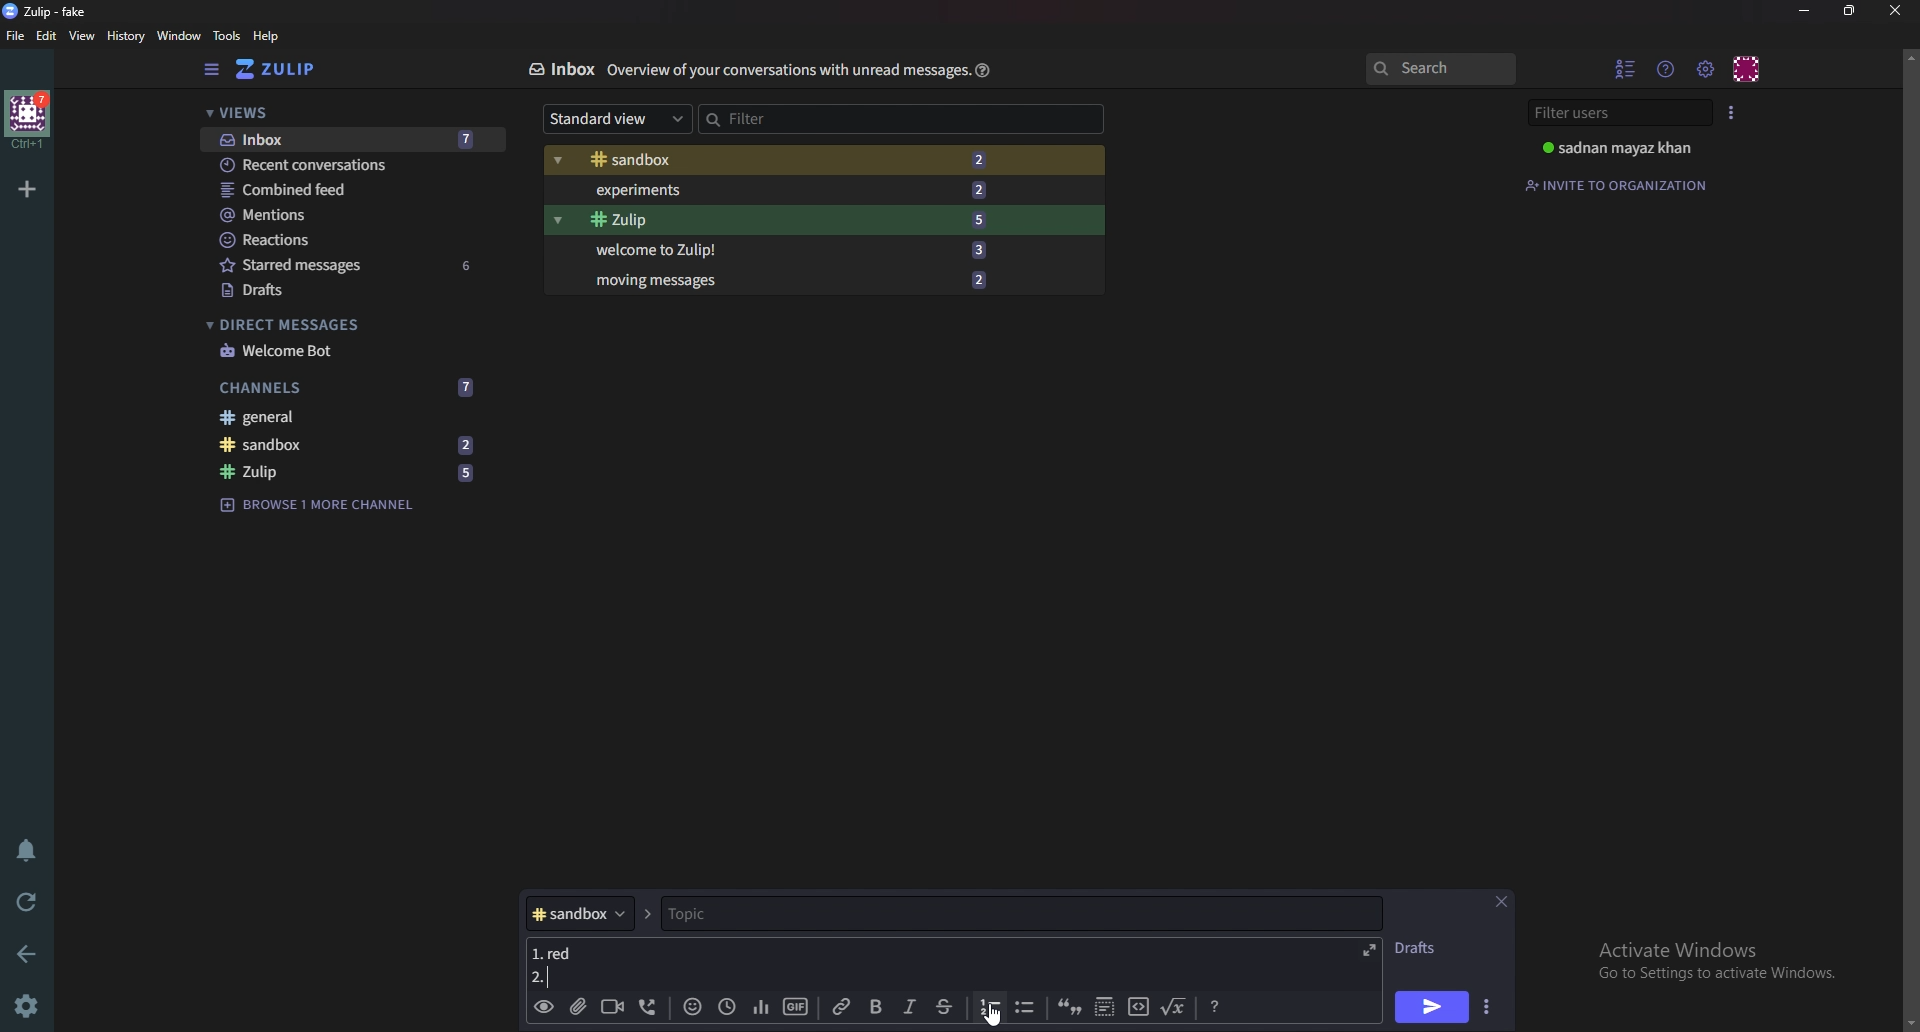 The height and width of the screenshot is (1032, 1920). I want to click on Welcome to Zulip, so click(785, 251).